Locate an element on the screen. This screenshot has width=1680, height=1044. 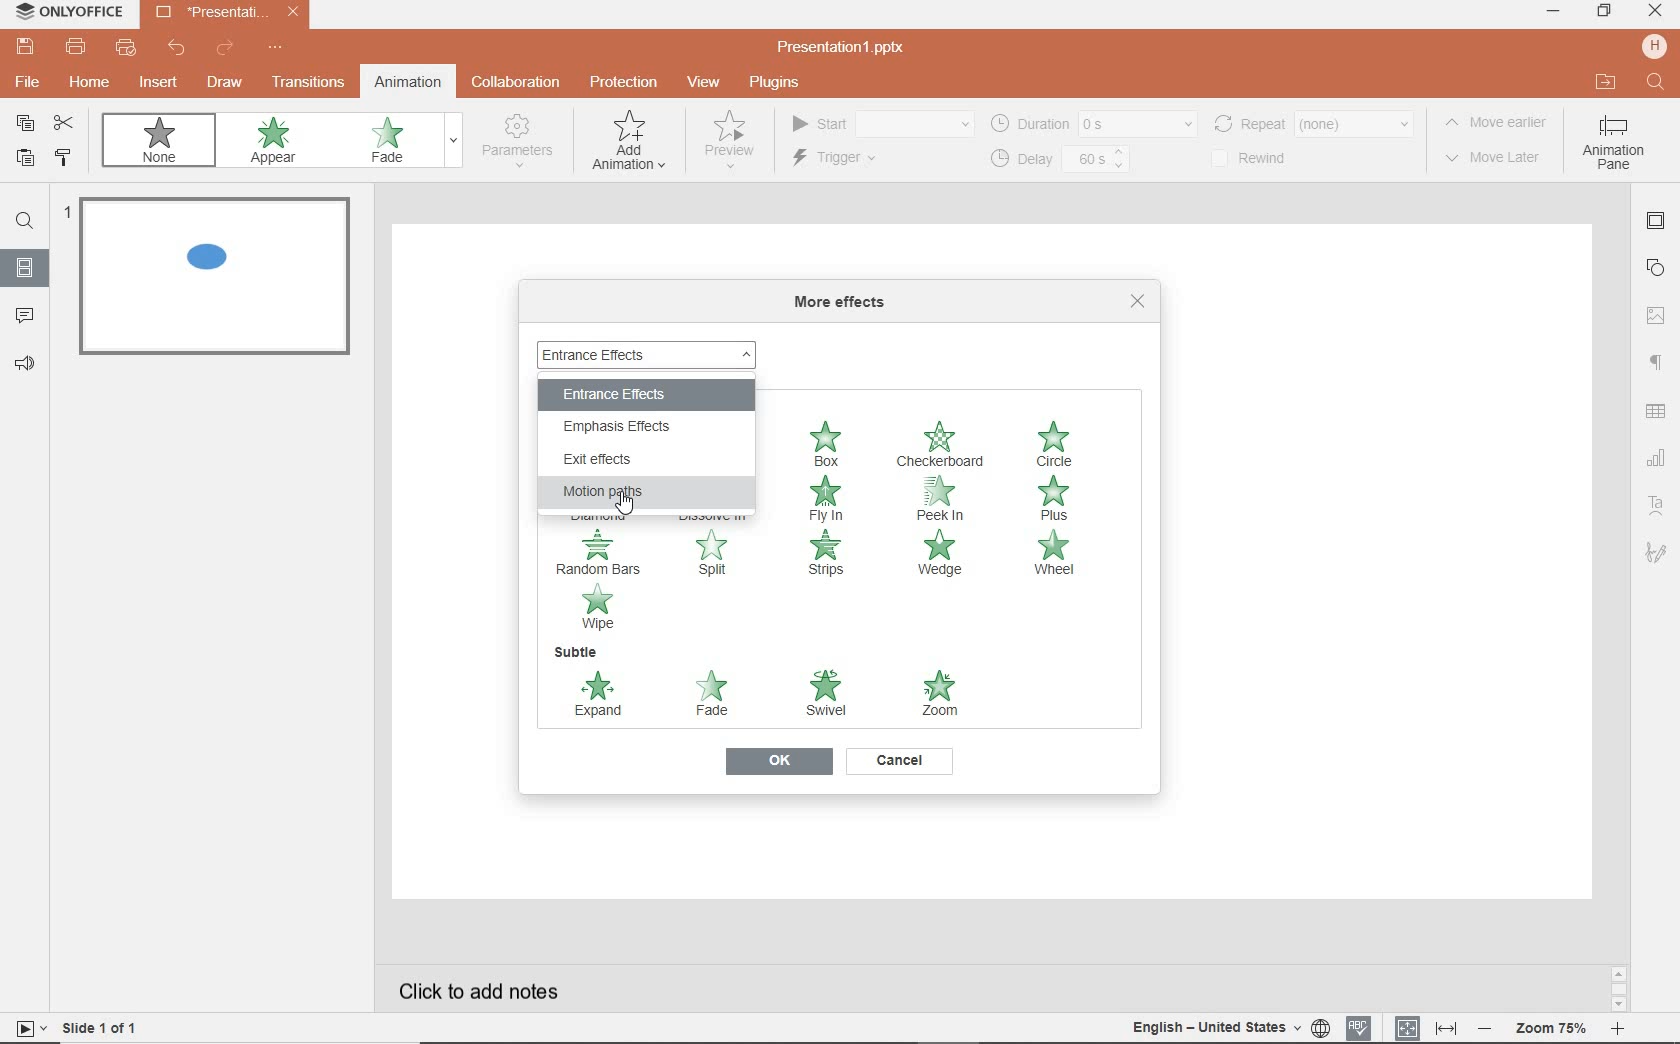
EXPAND is located at coordinates (599, 696).